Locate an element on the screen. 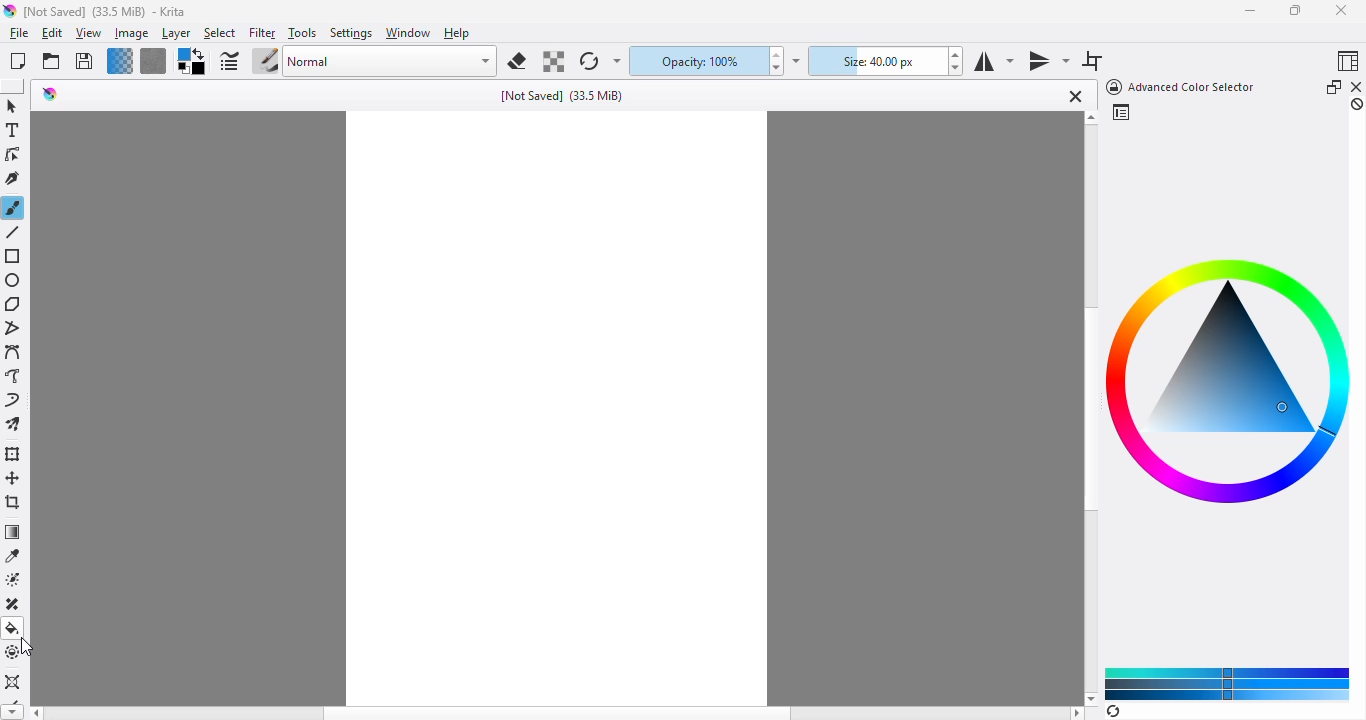 Image resolution: width=1366 pixels, height=720 pixels. enclose and fill tool is located at coordinates (14, 653).